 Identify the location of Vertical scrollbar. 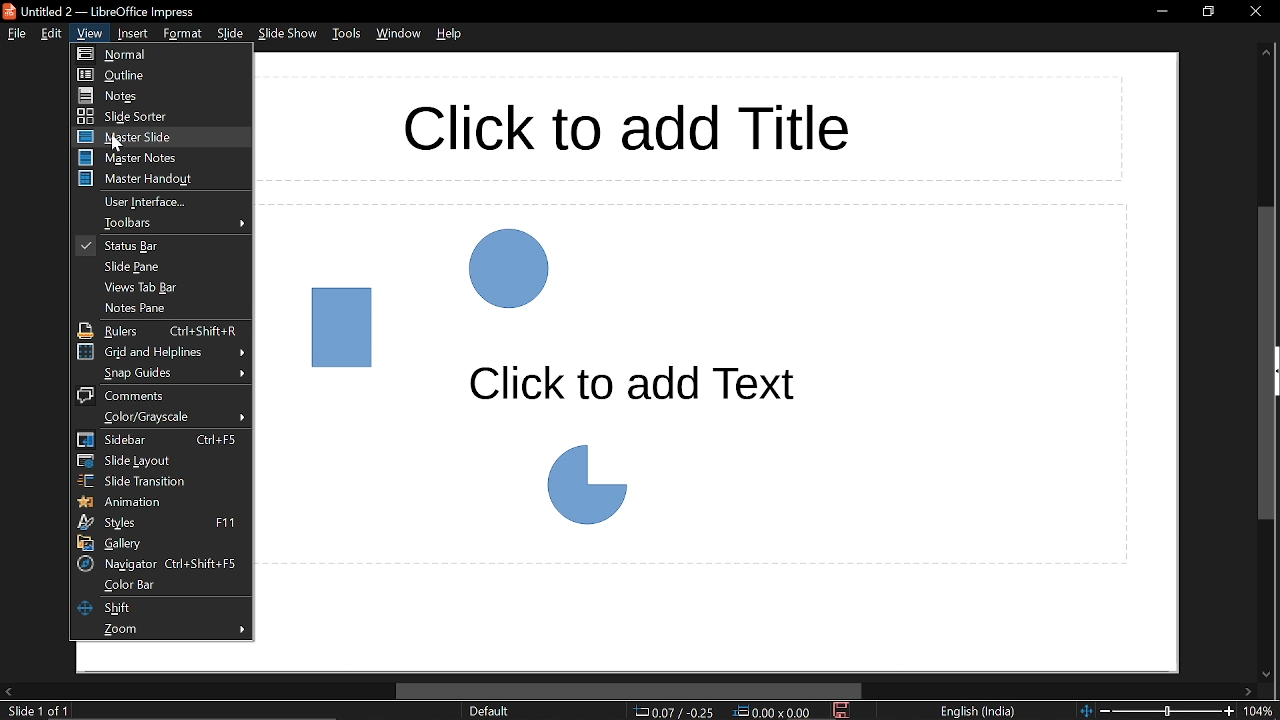
(1266, 365).